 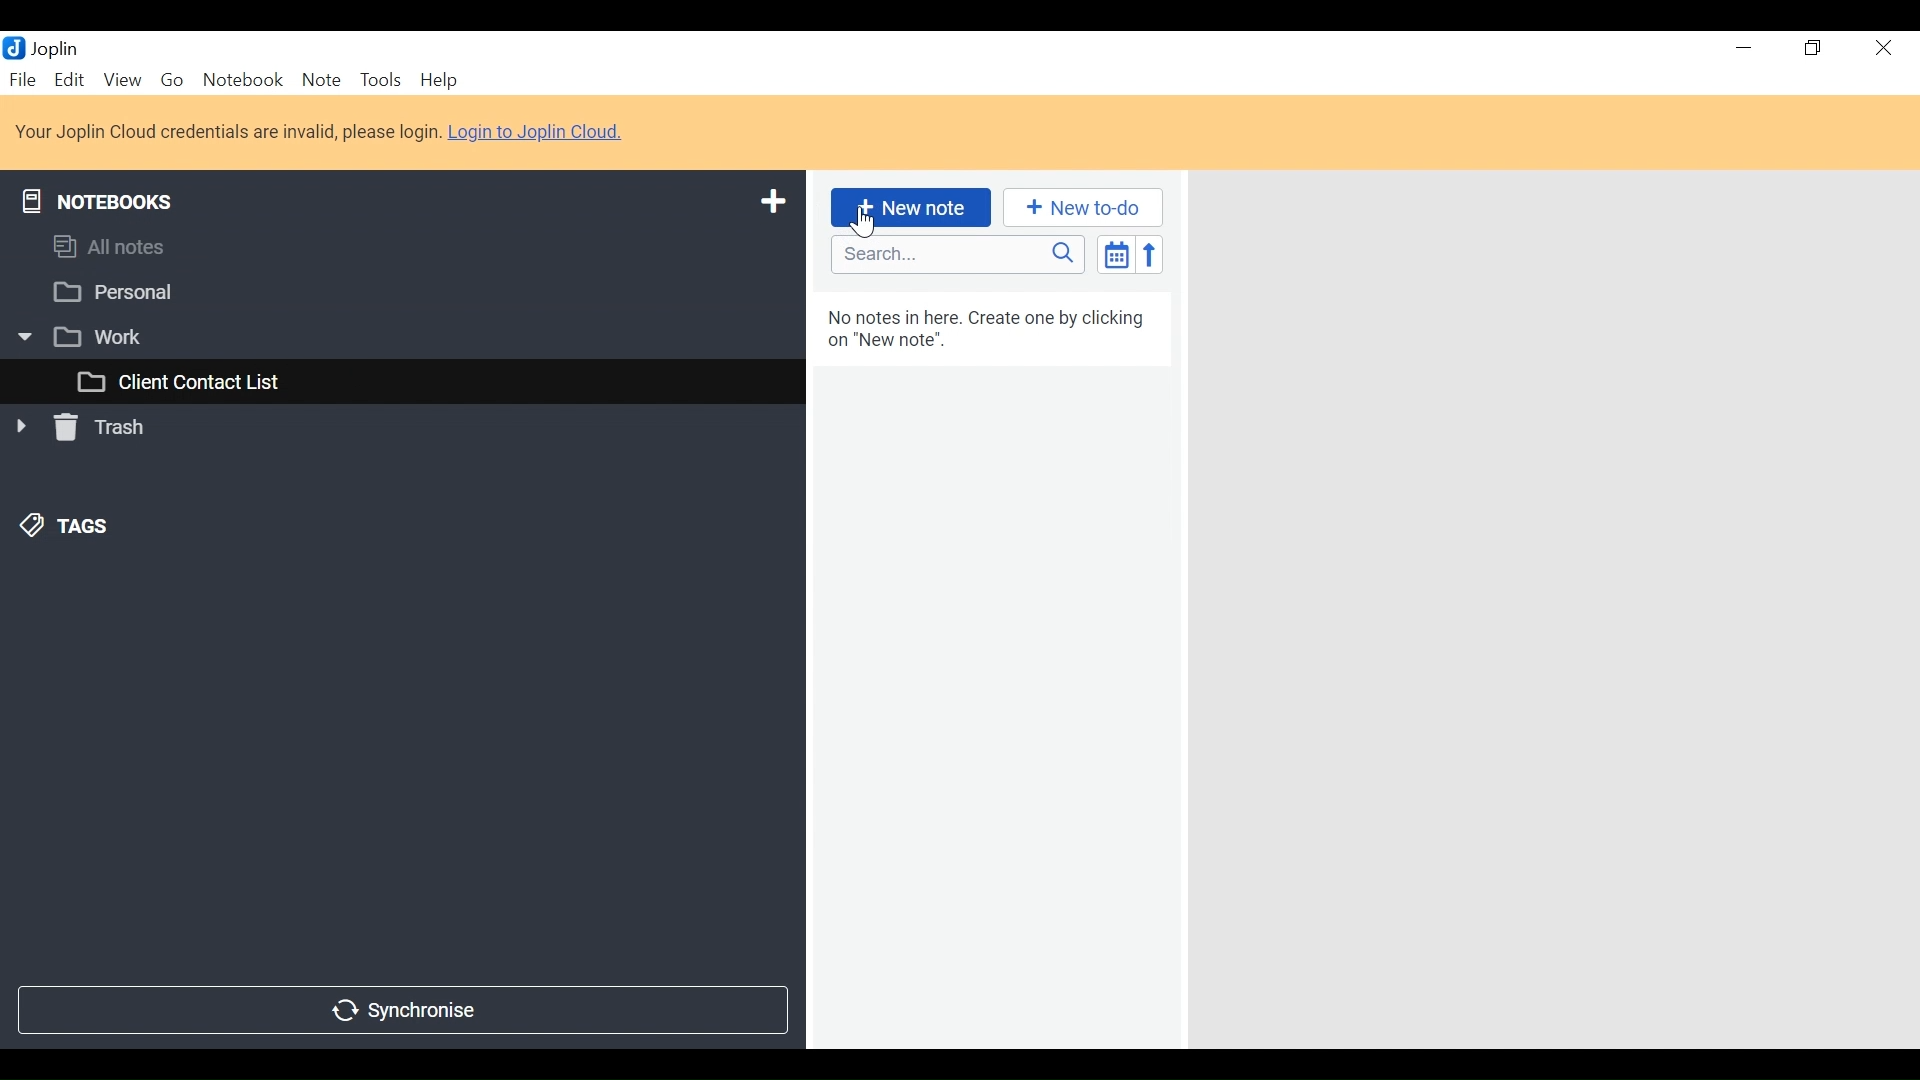 I want to click on Toggle sort order field, so click(x=1115, y=253).